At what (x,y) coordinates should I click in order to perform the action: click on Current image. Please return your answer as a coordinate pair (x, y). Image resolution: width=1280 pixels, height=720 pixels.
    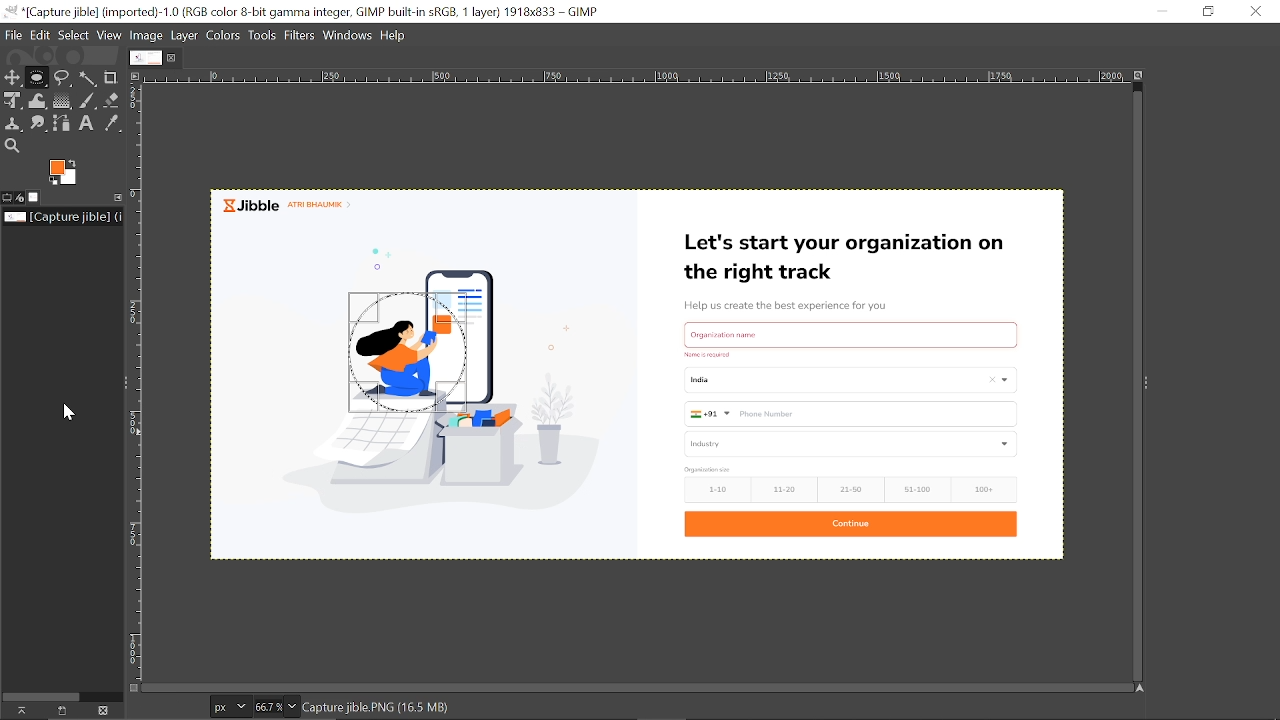
    Looking at the image, I should click on (801, 375).